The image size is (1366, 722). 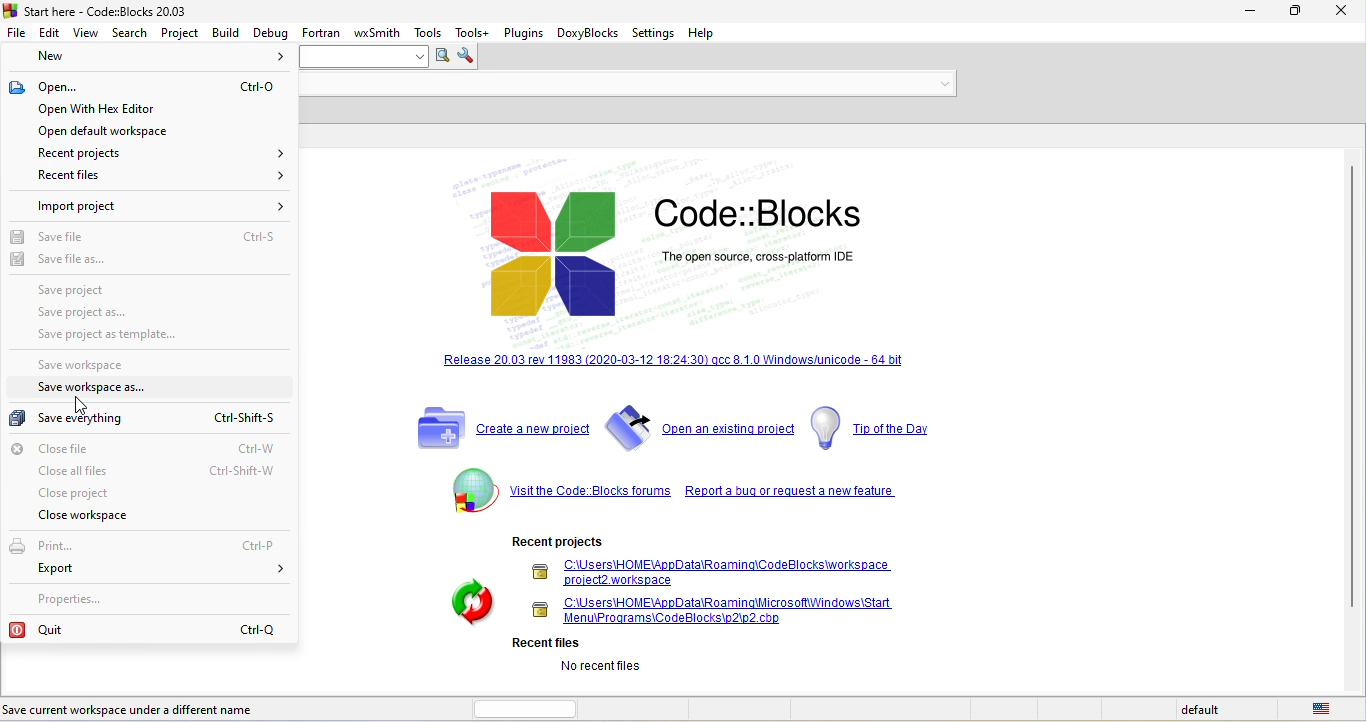 I want to click on close file, so click(x=155, y=448).